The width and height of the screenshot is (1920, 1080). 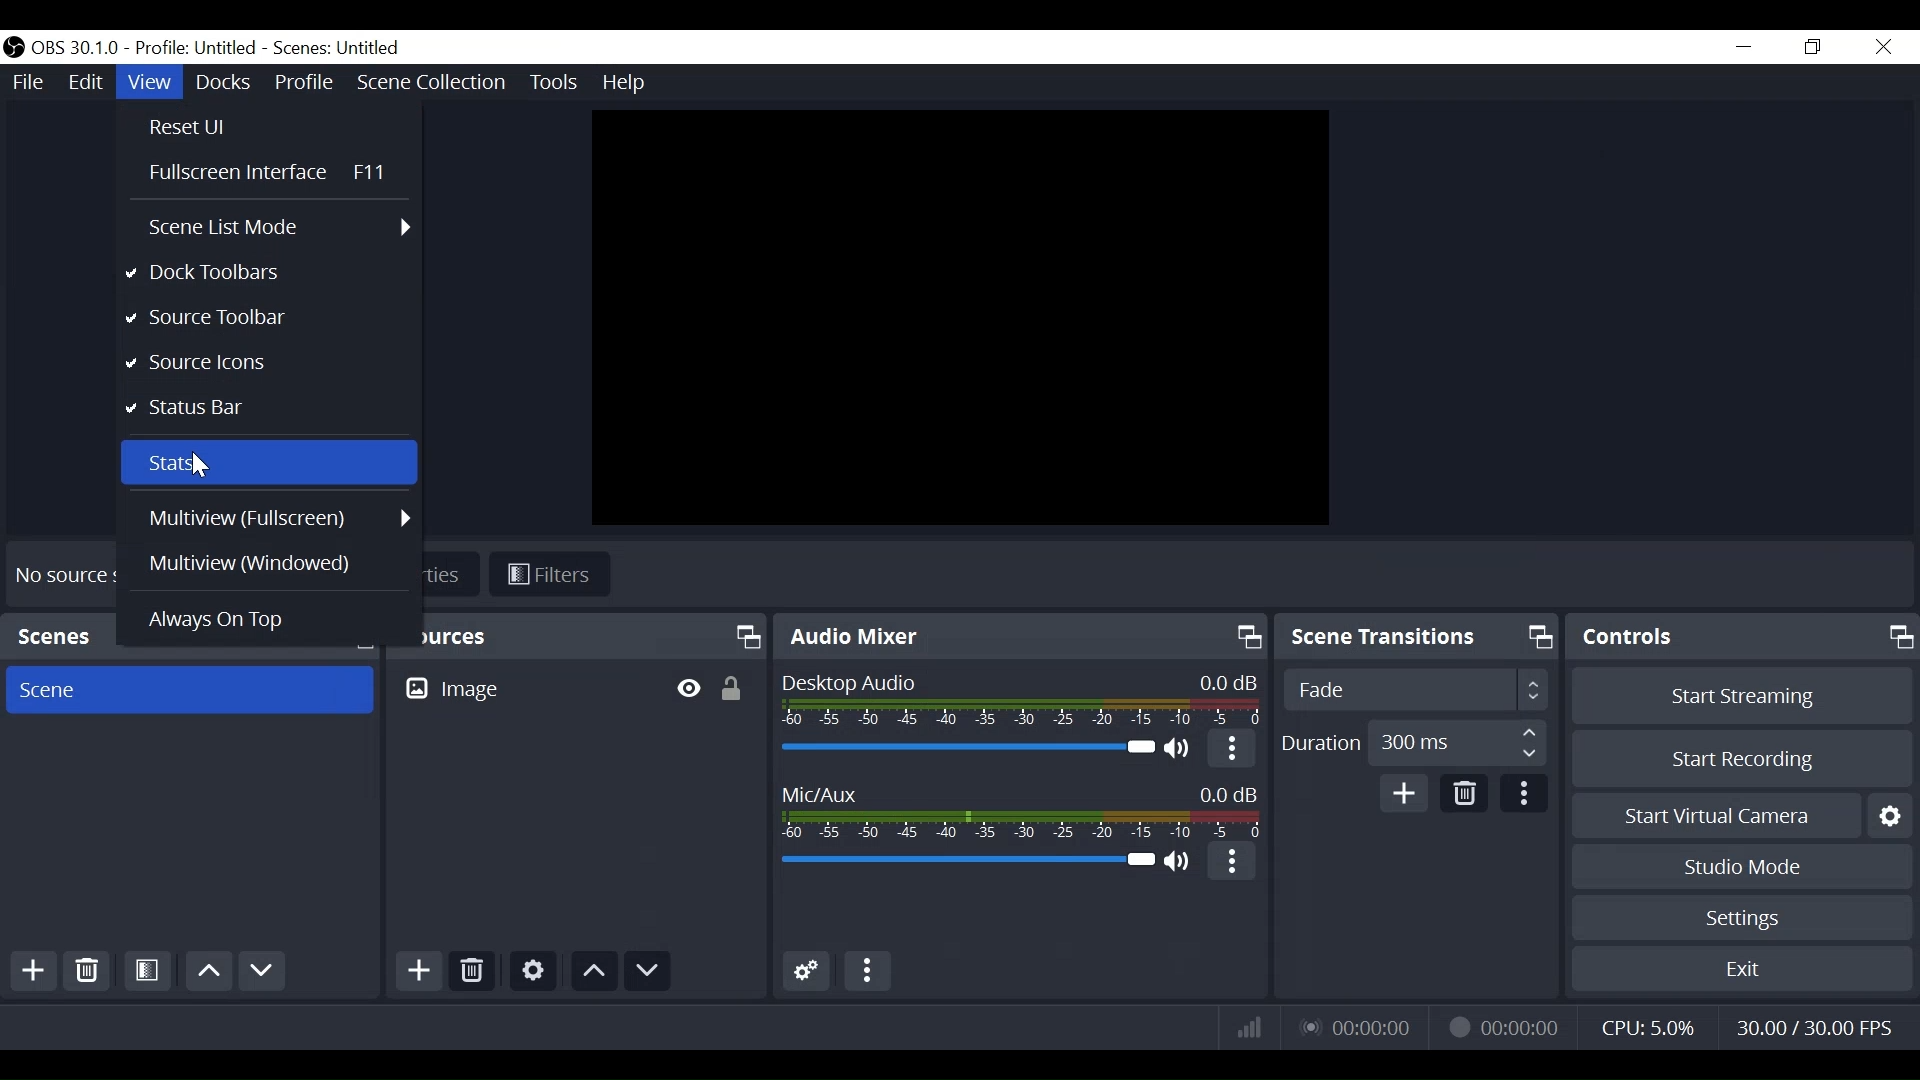 I want to click on Adjust Scene Transition, so click(x=1414, y=689).